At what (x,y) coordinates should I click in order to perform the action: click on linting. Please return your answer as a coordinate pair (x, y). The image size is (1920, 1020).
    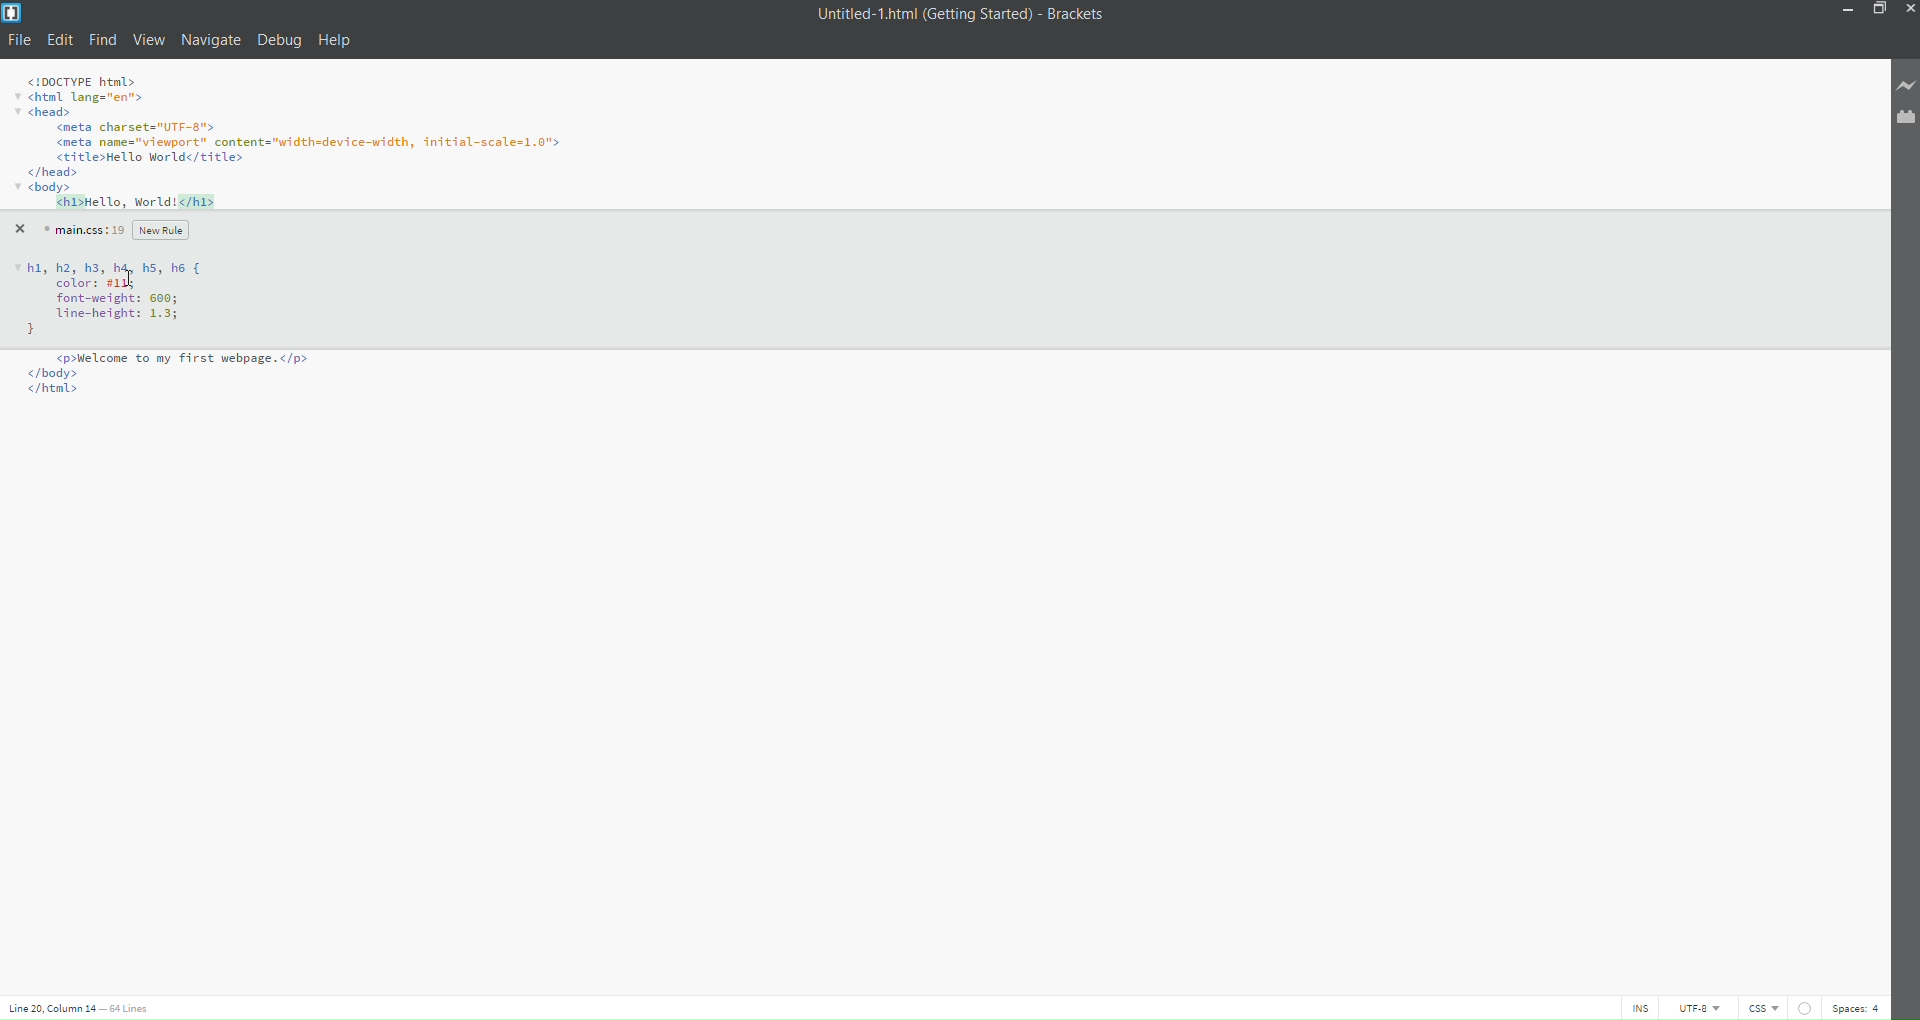
    Looking at the image, I should click on (1802, 1005).